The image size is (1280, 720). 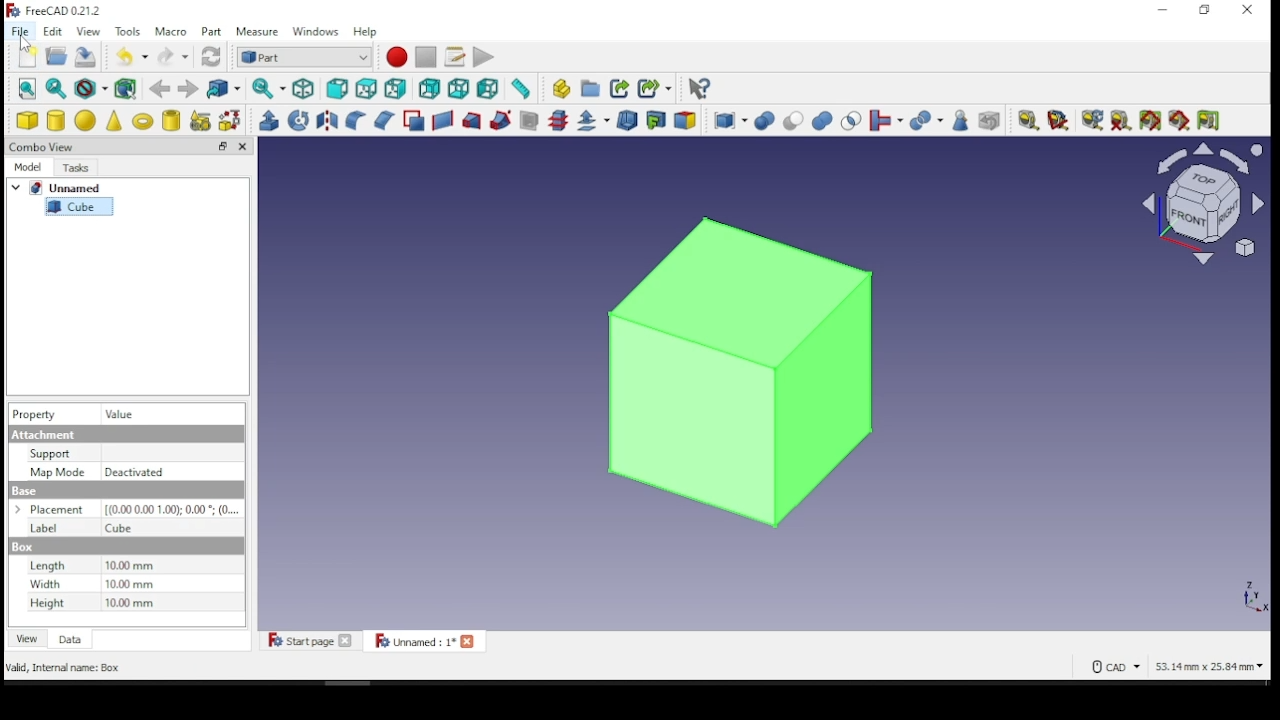 I want to click on open, so click(x=57, y=56).